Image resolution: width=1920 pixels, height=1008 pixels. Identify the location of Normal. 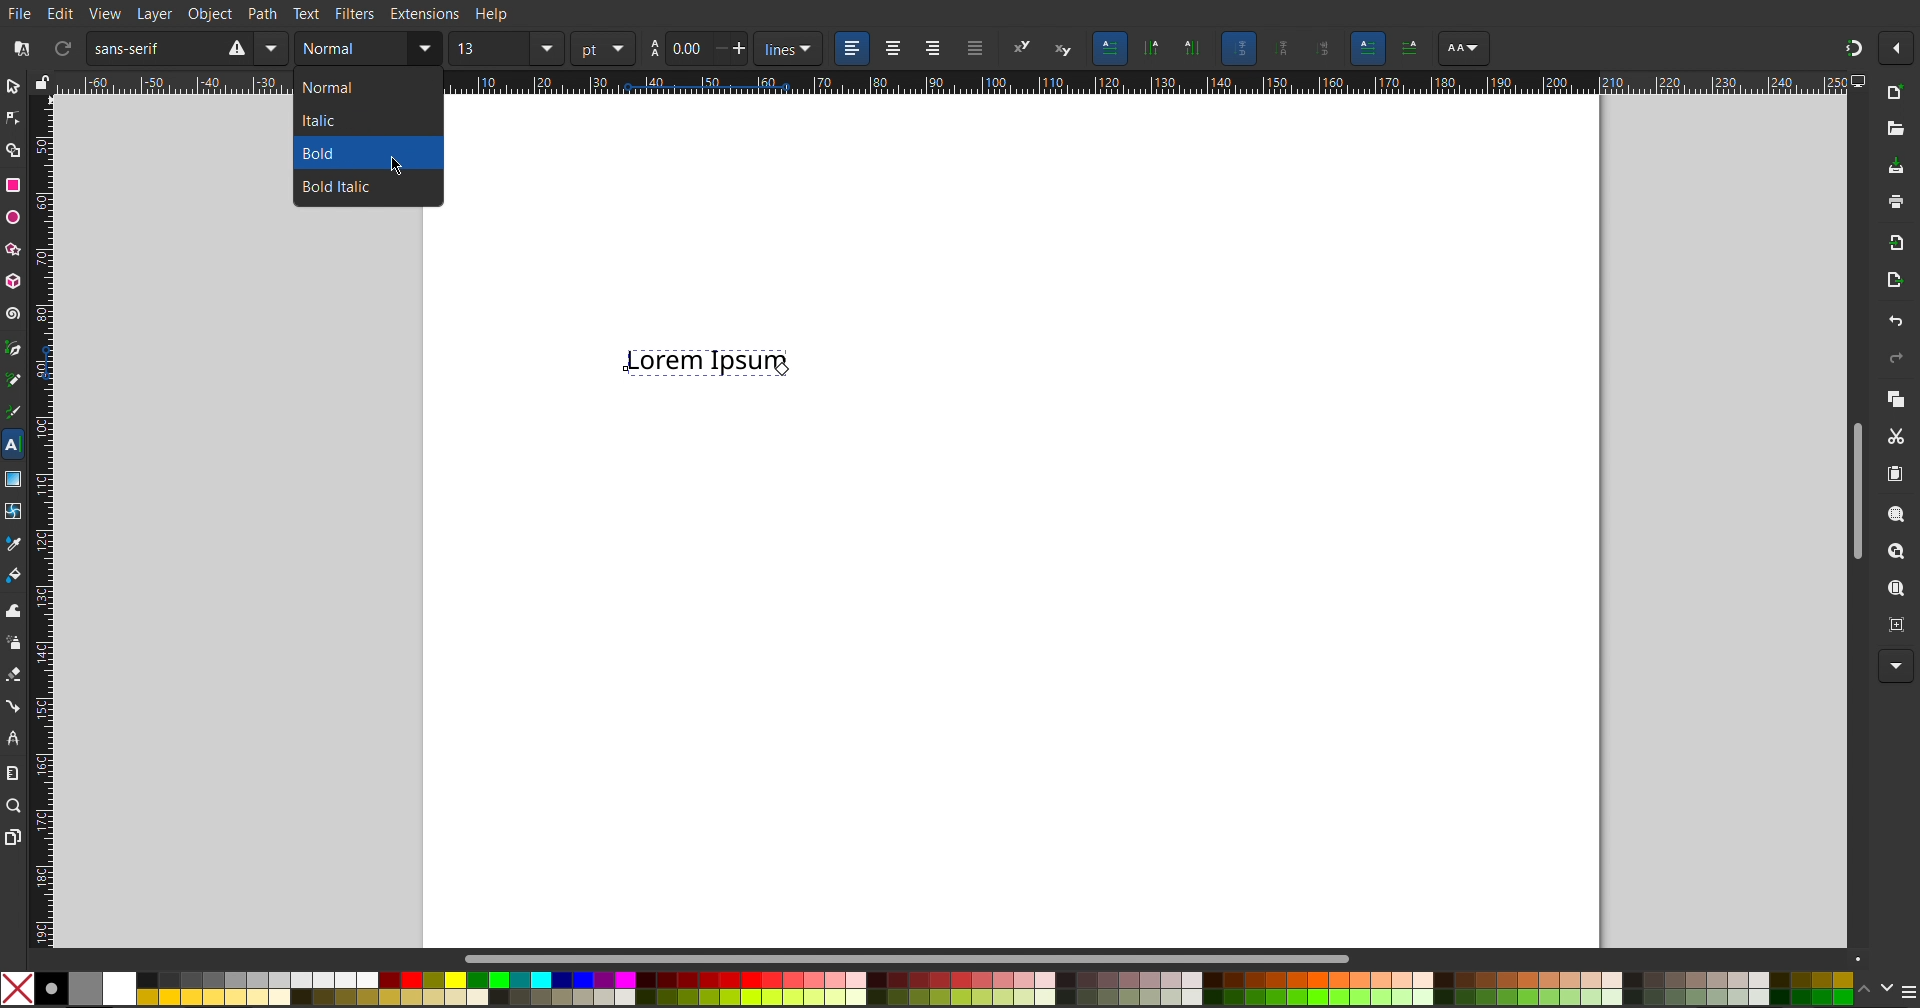
(359, 88).